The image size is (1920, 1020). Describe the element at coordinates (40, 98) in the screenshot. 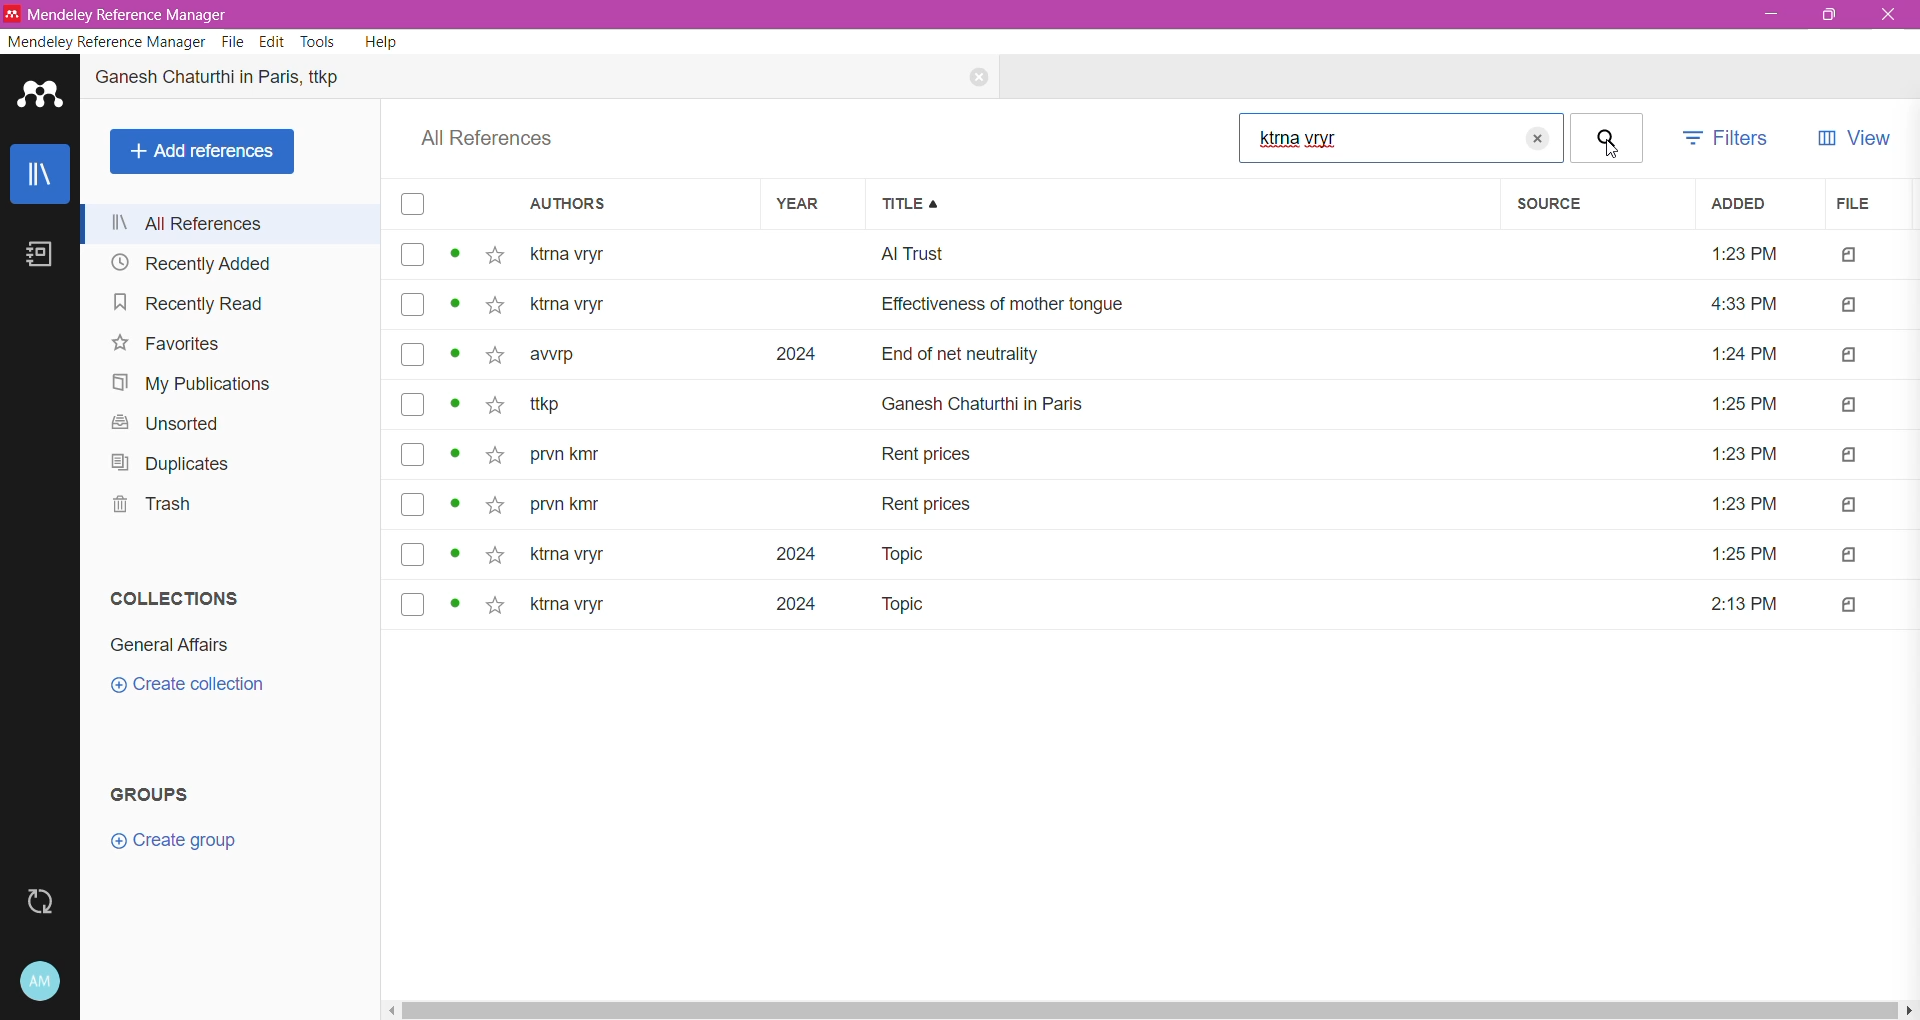

I see `Application Logo` at that location.